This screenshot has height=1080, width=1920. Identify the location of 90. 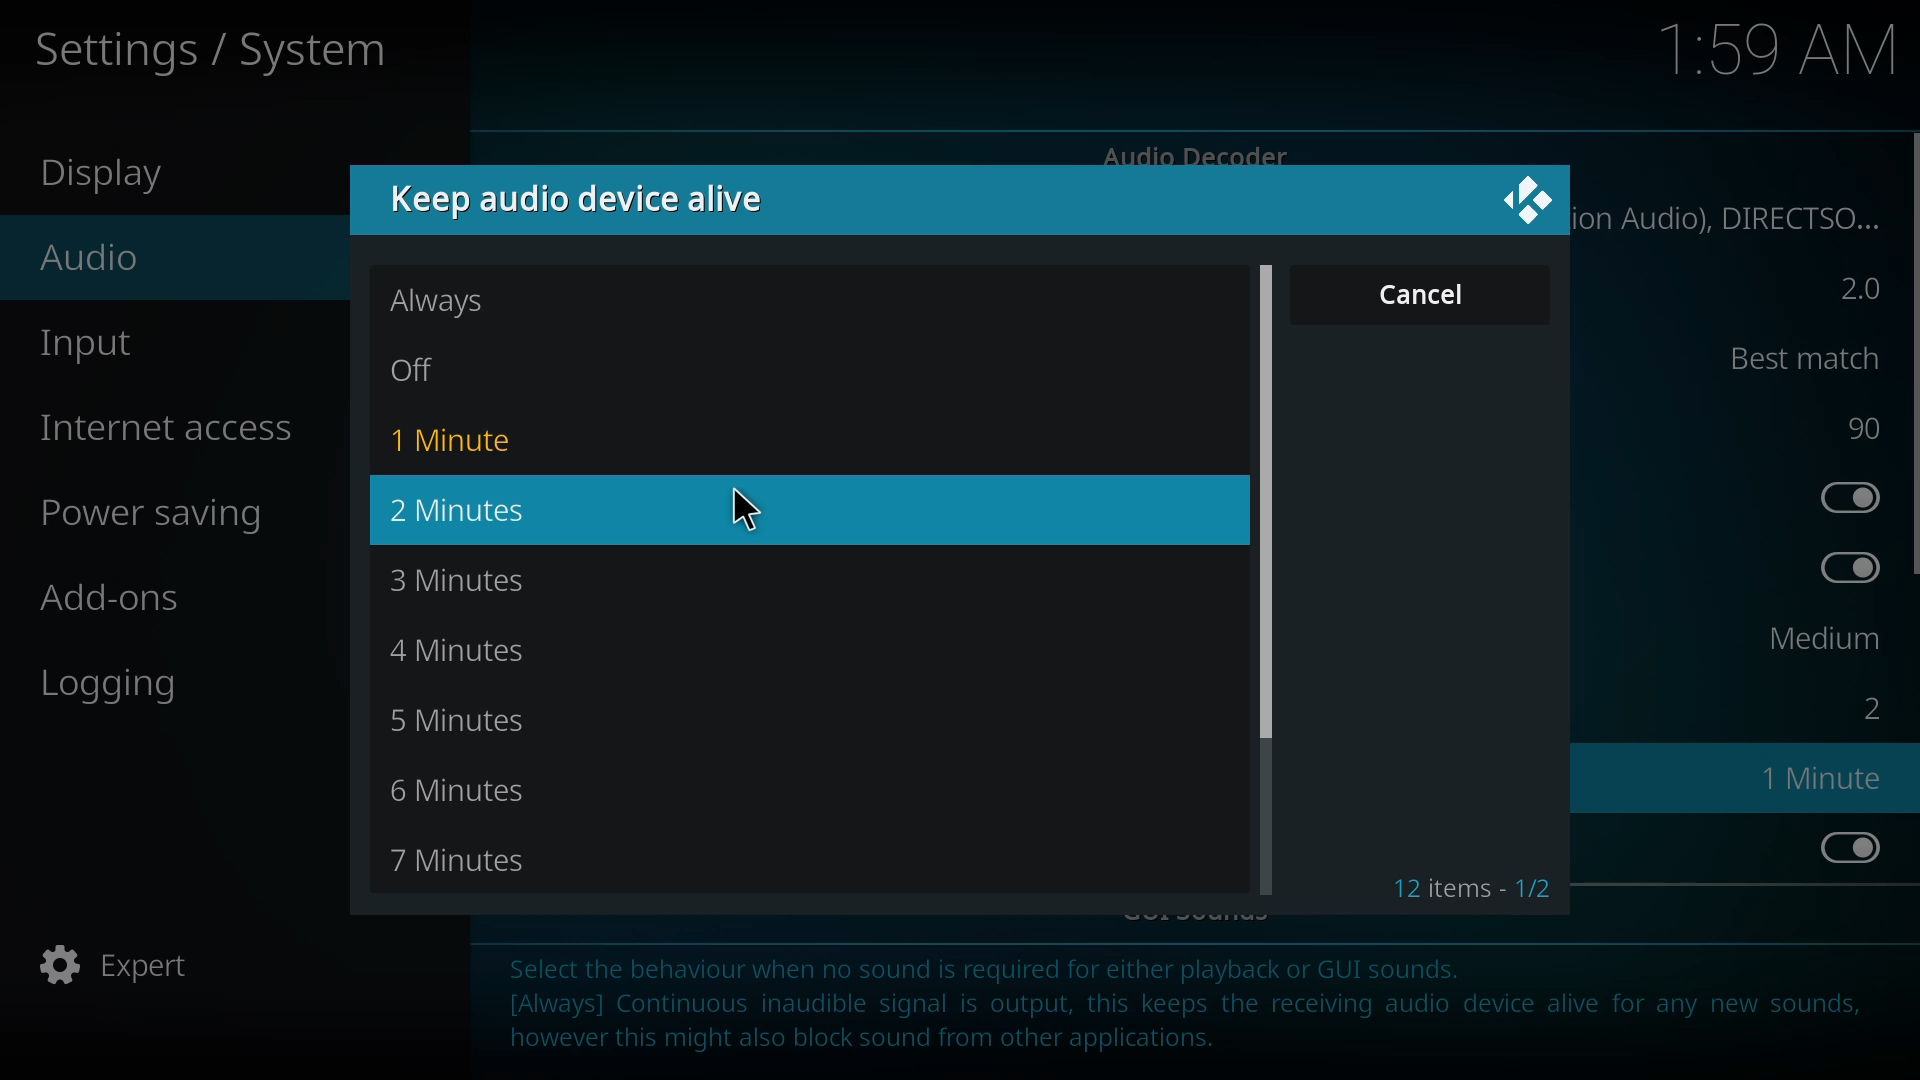
(1861, 428).